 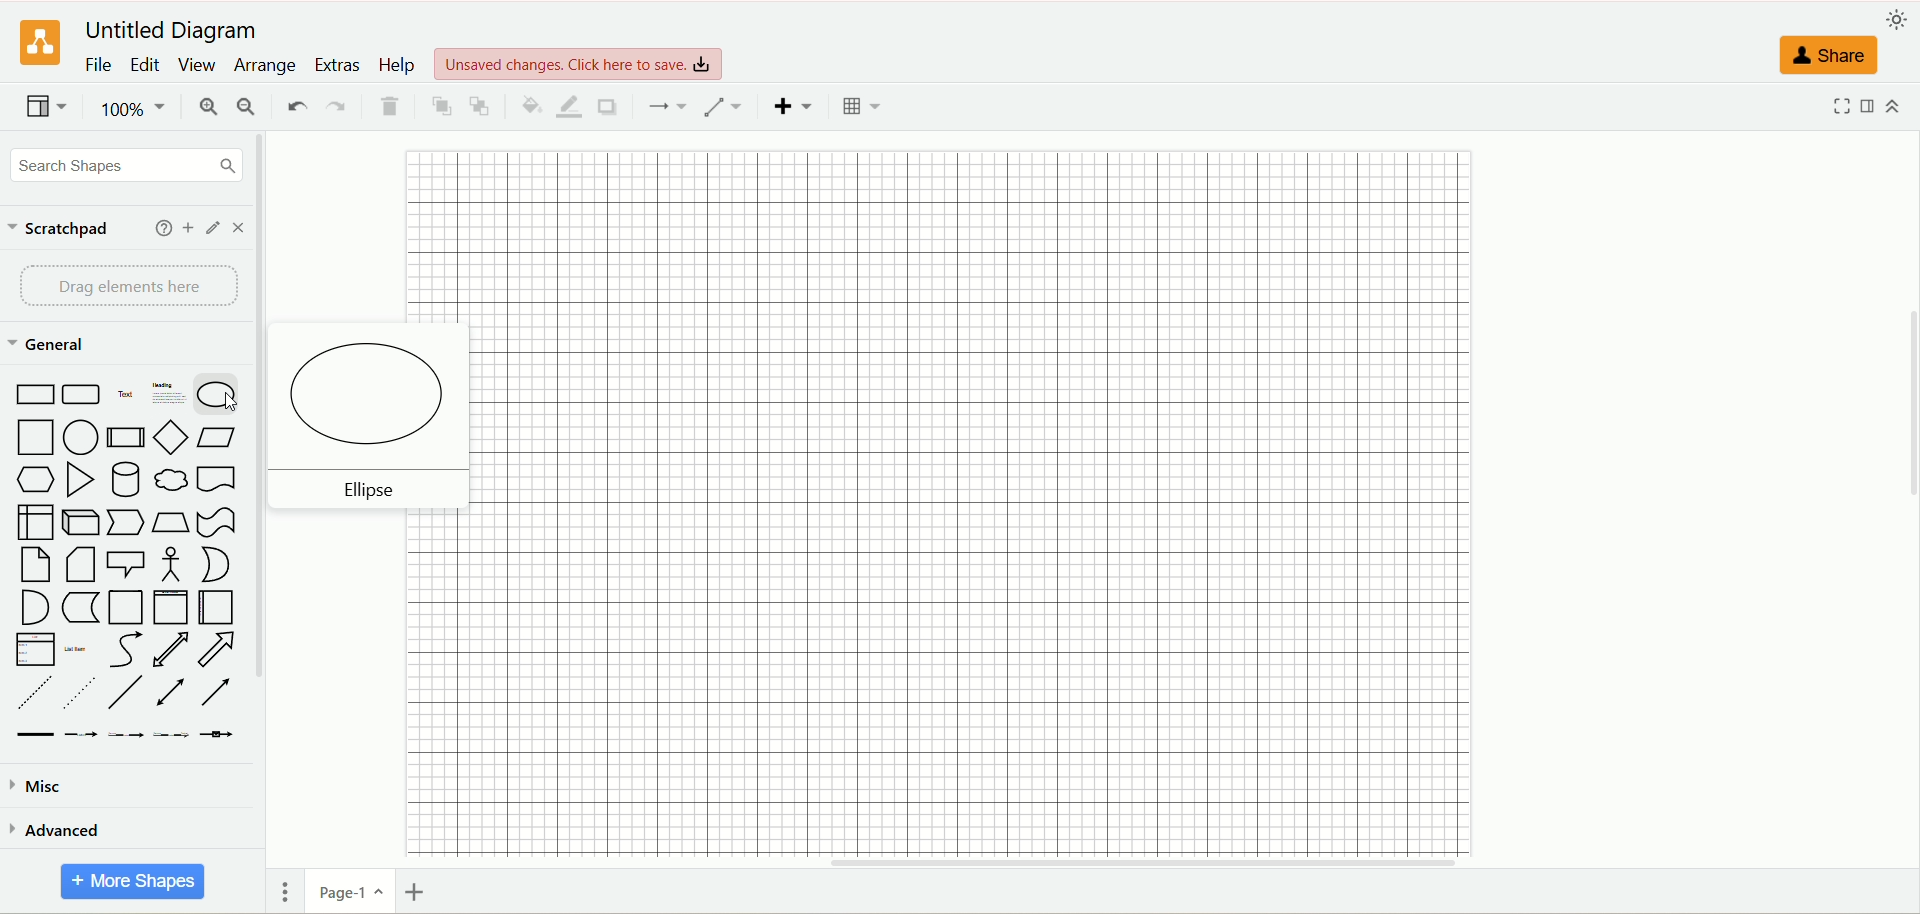 What do you see at coordinates (723, 106) in the screenshot?
I see `waypoints` at bounding box center [723, 106].